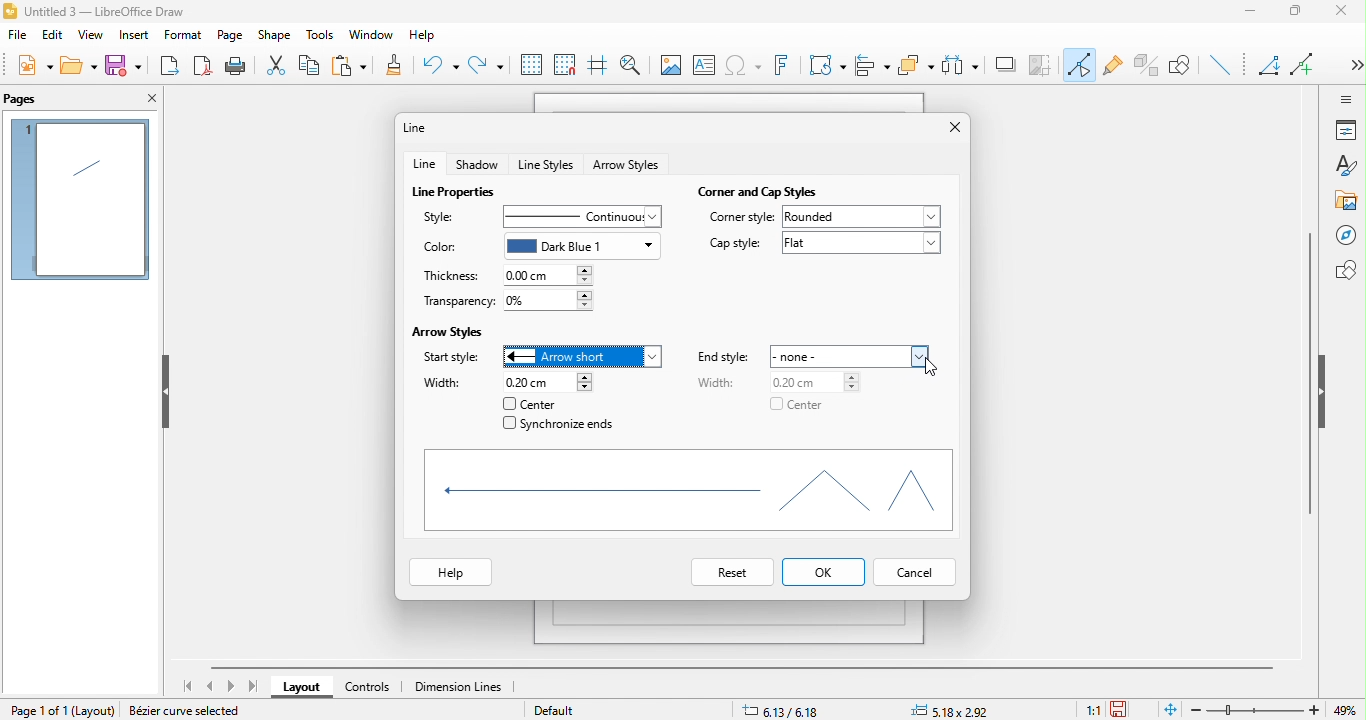 This screenshot has height=720, width=1366. Describe the element at coordinates (1081, 67) in the screenshot. I see `toggle point edit mode` at that location.